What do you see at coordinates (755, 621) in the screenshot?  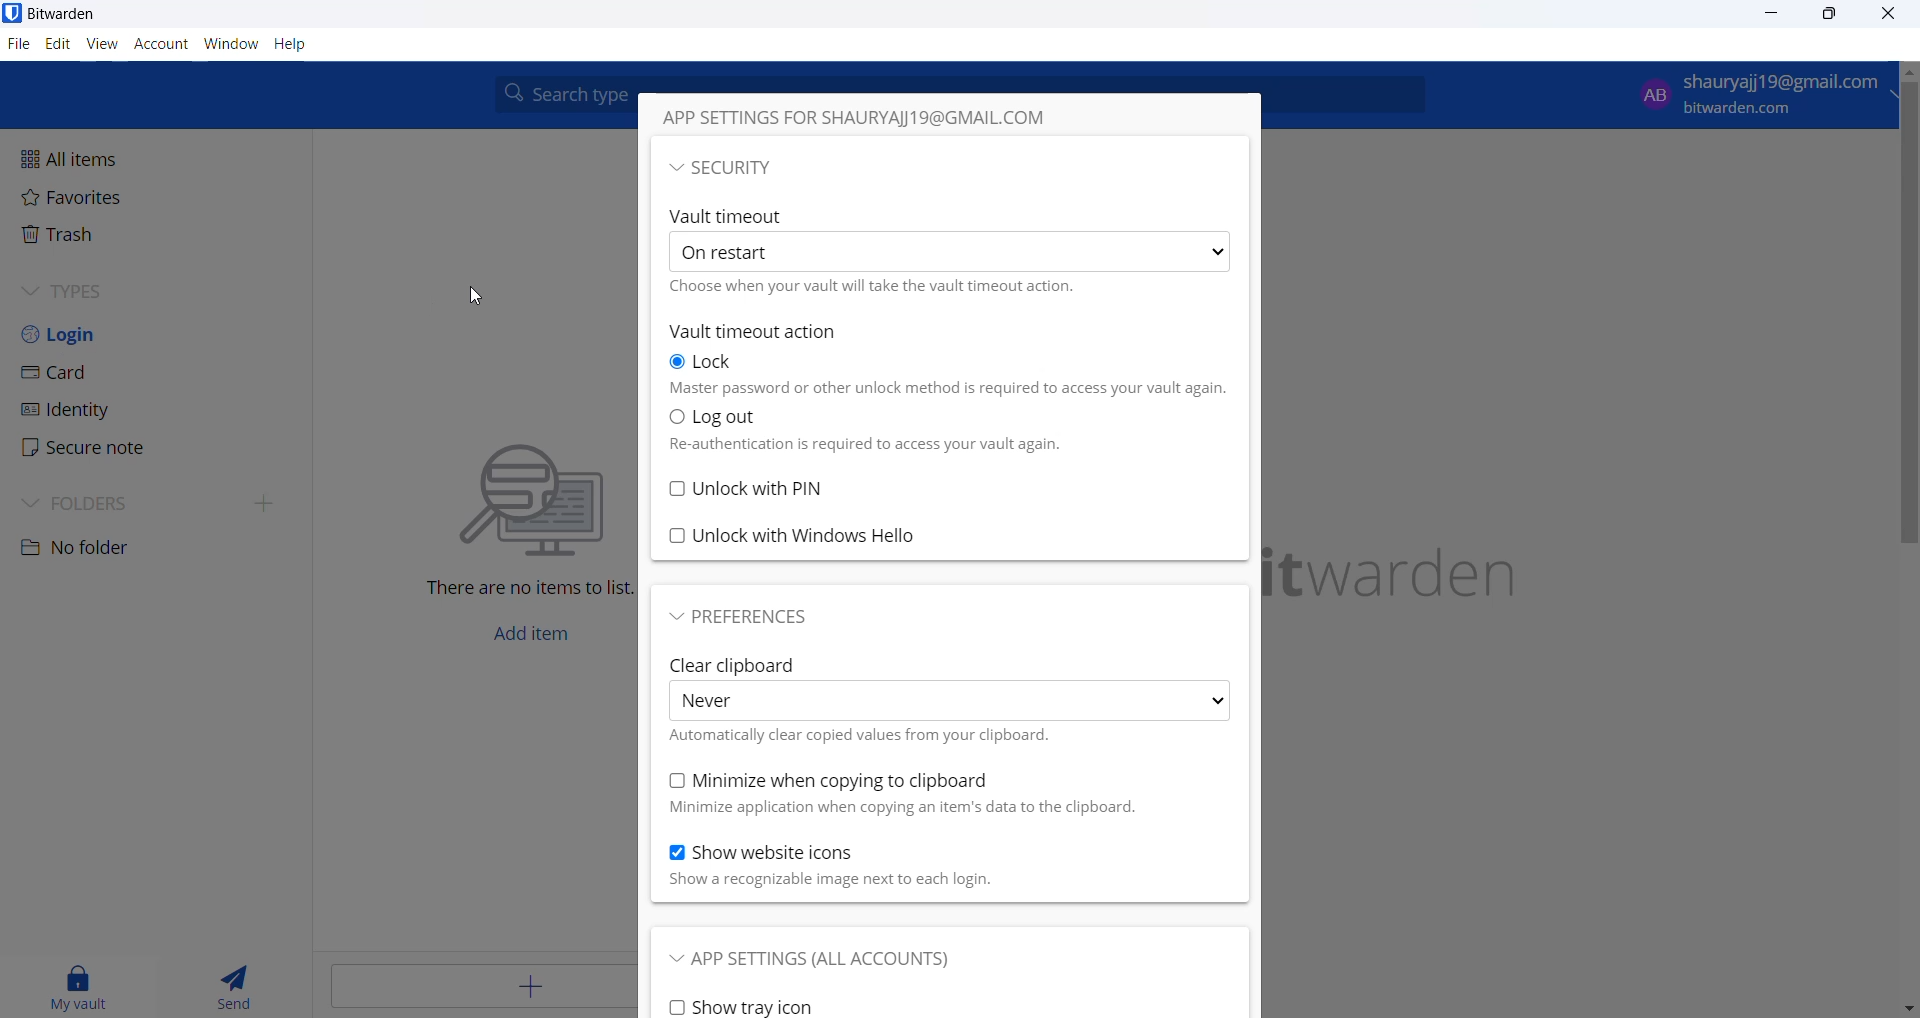 I see `preferences options` at bounding box center [755, 621].